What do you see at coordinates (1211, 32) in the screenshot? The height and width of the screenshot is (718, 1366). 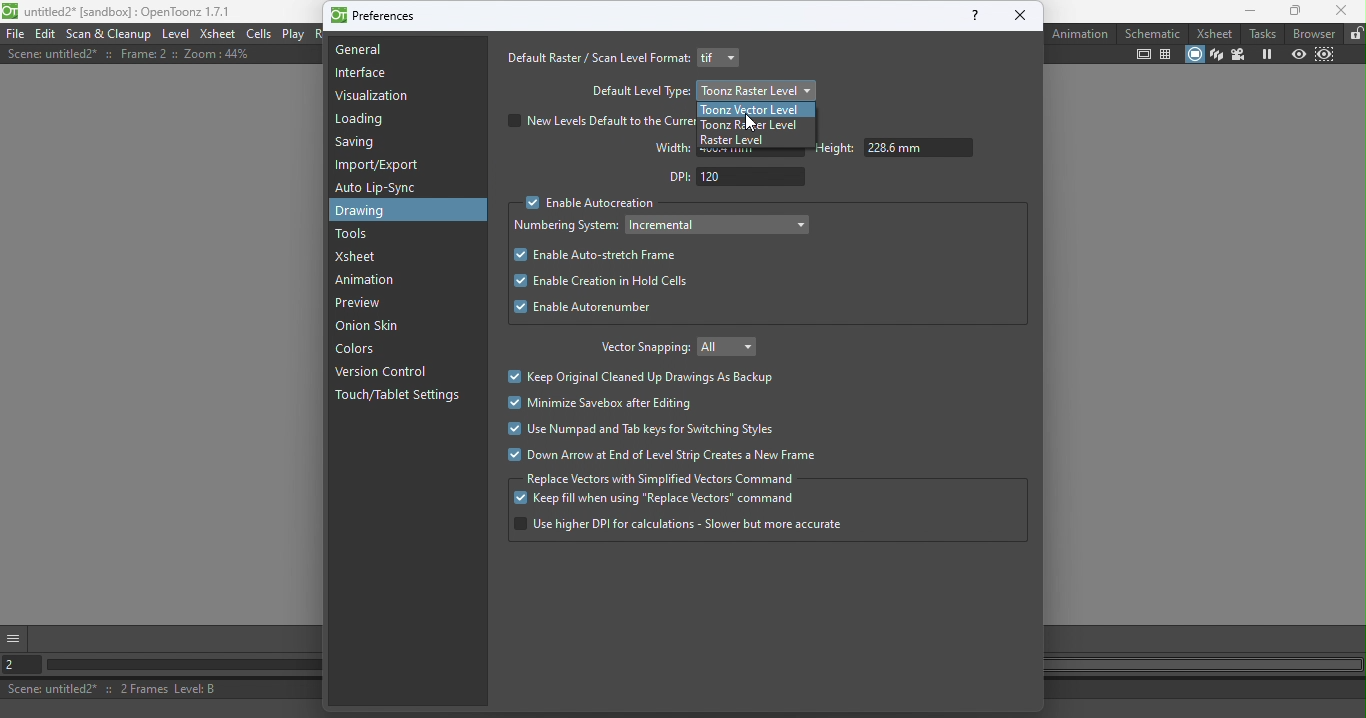 I see `Xsheet` at bounding box center [1211, 32].